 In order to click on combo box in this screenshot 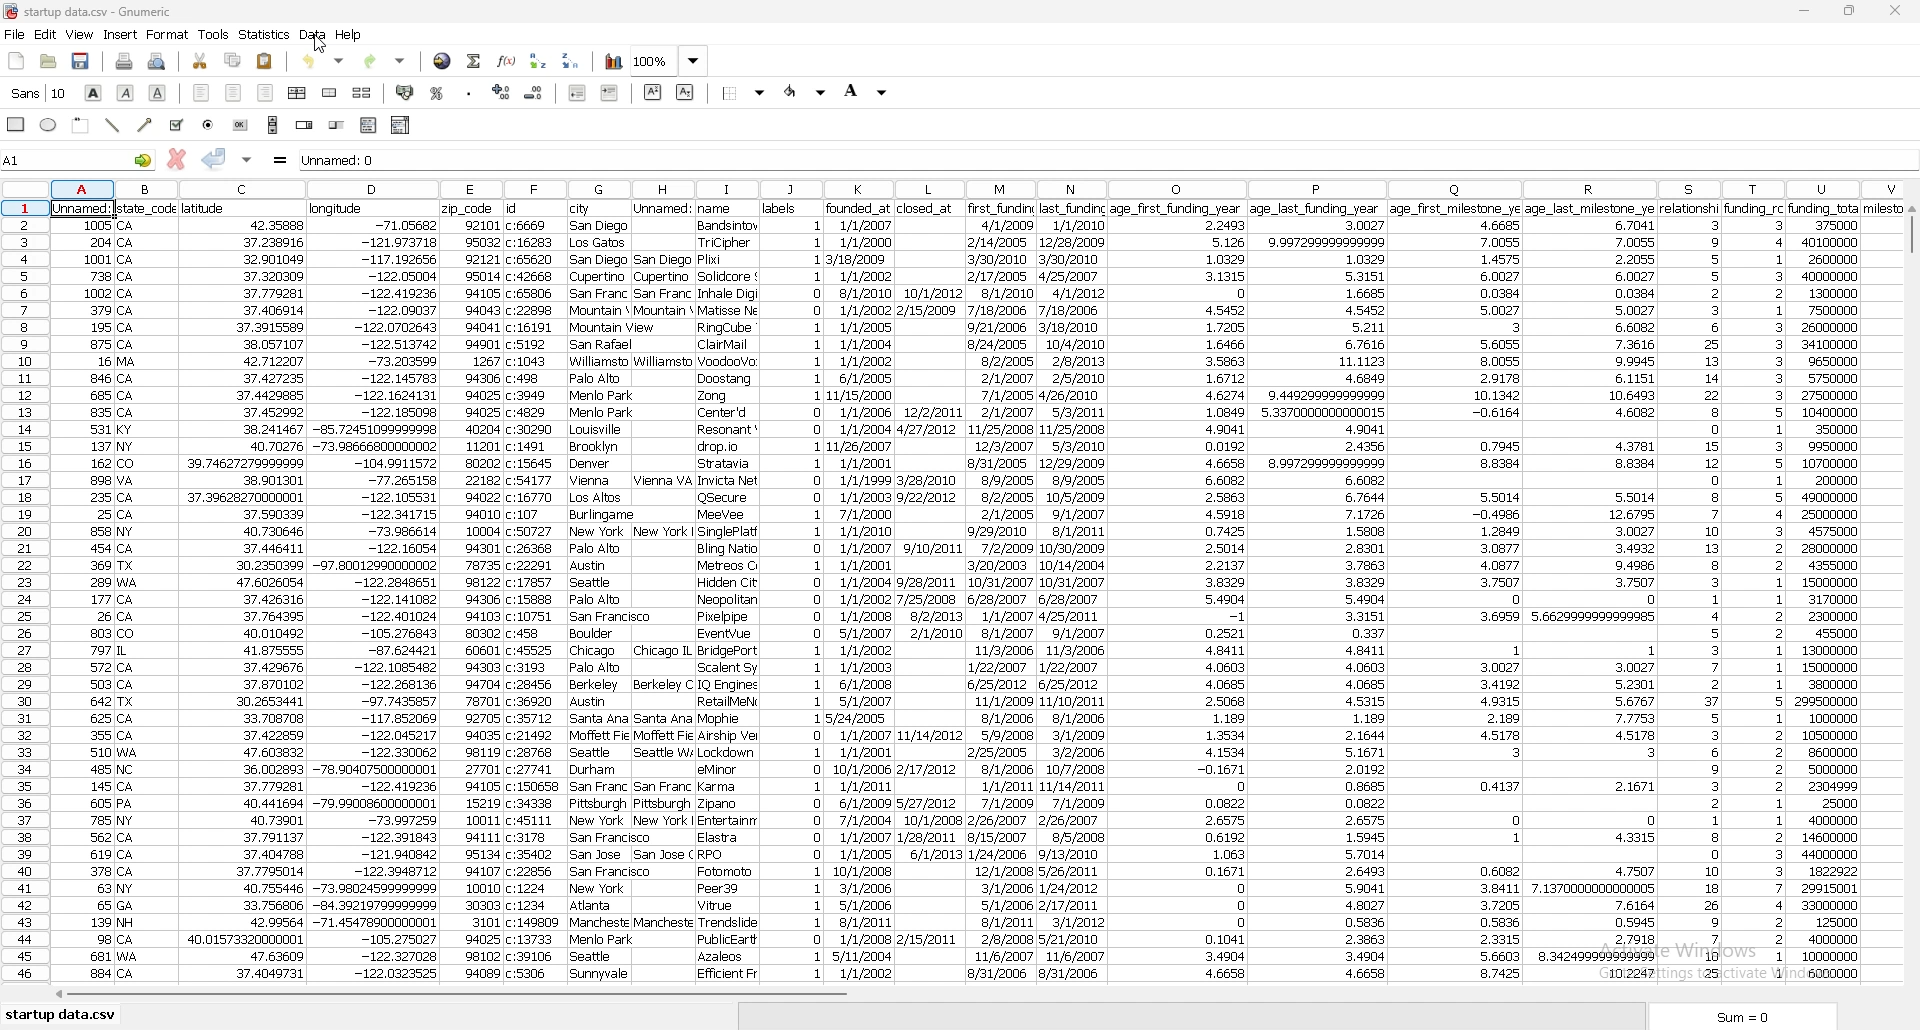, I will do `click(402, 125)`.